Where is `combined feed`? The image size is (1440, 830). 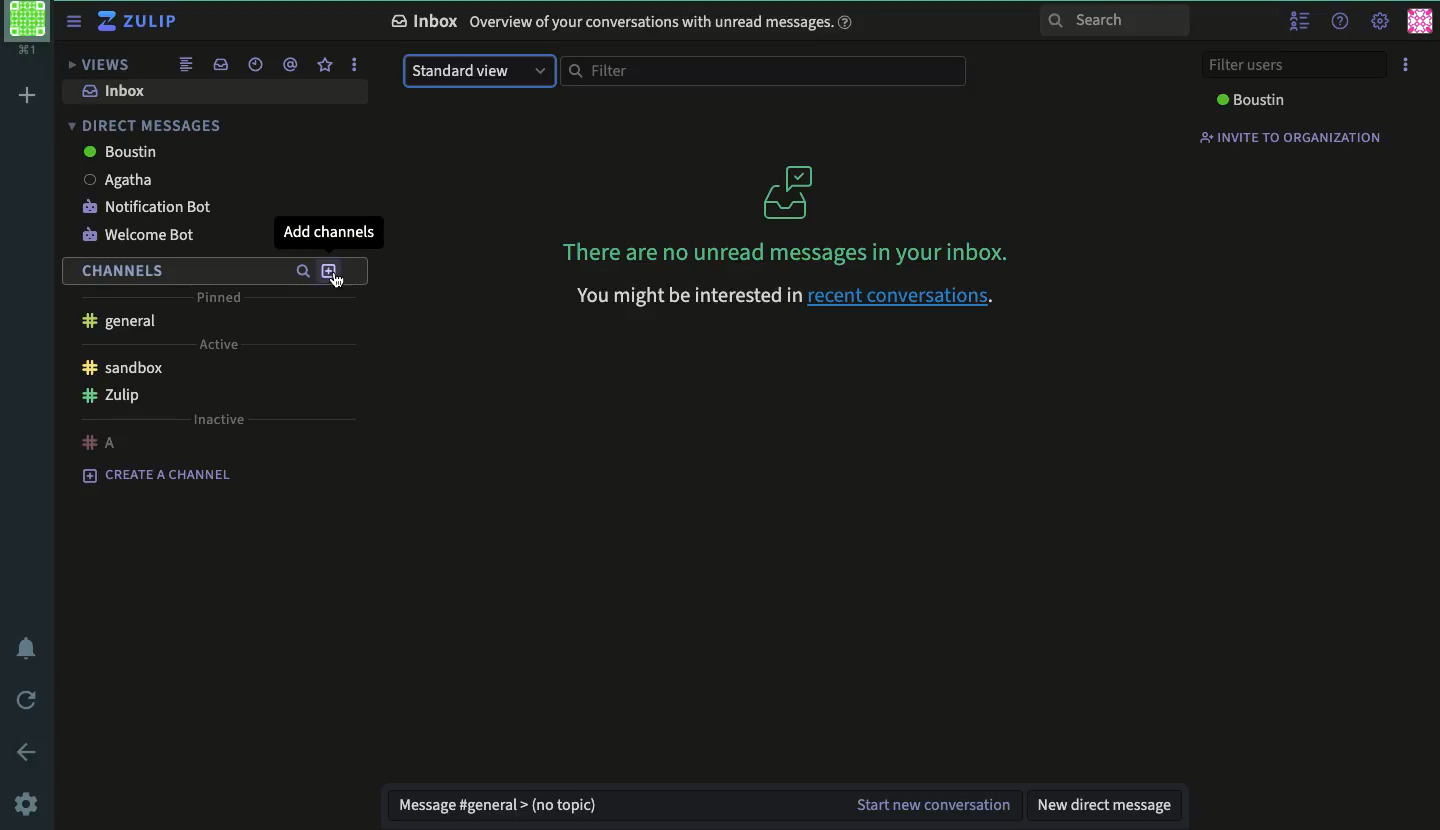 combined feed is located at coordinates (184, 65).